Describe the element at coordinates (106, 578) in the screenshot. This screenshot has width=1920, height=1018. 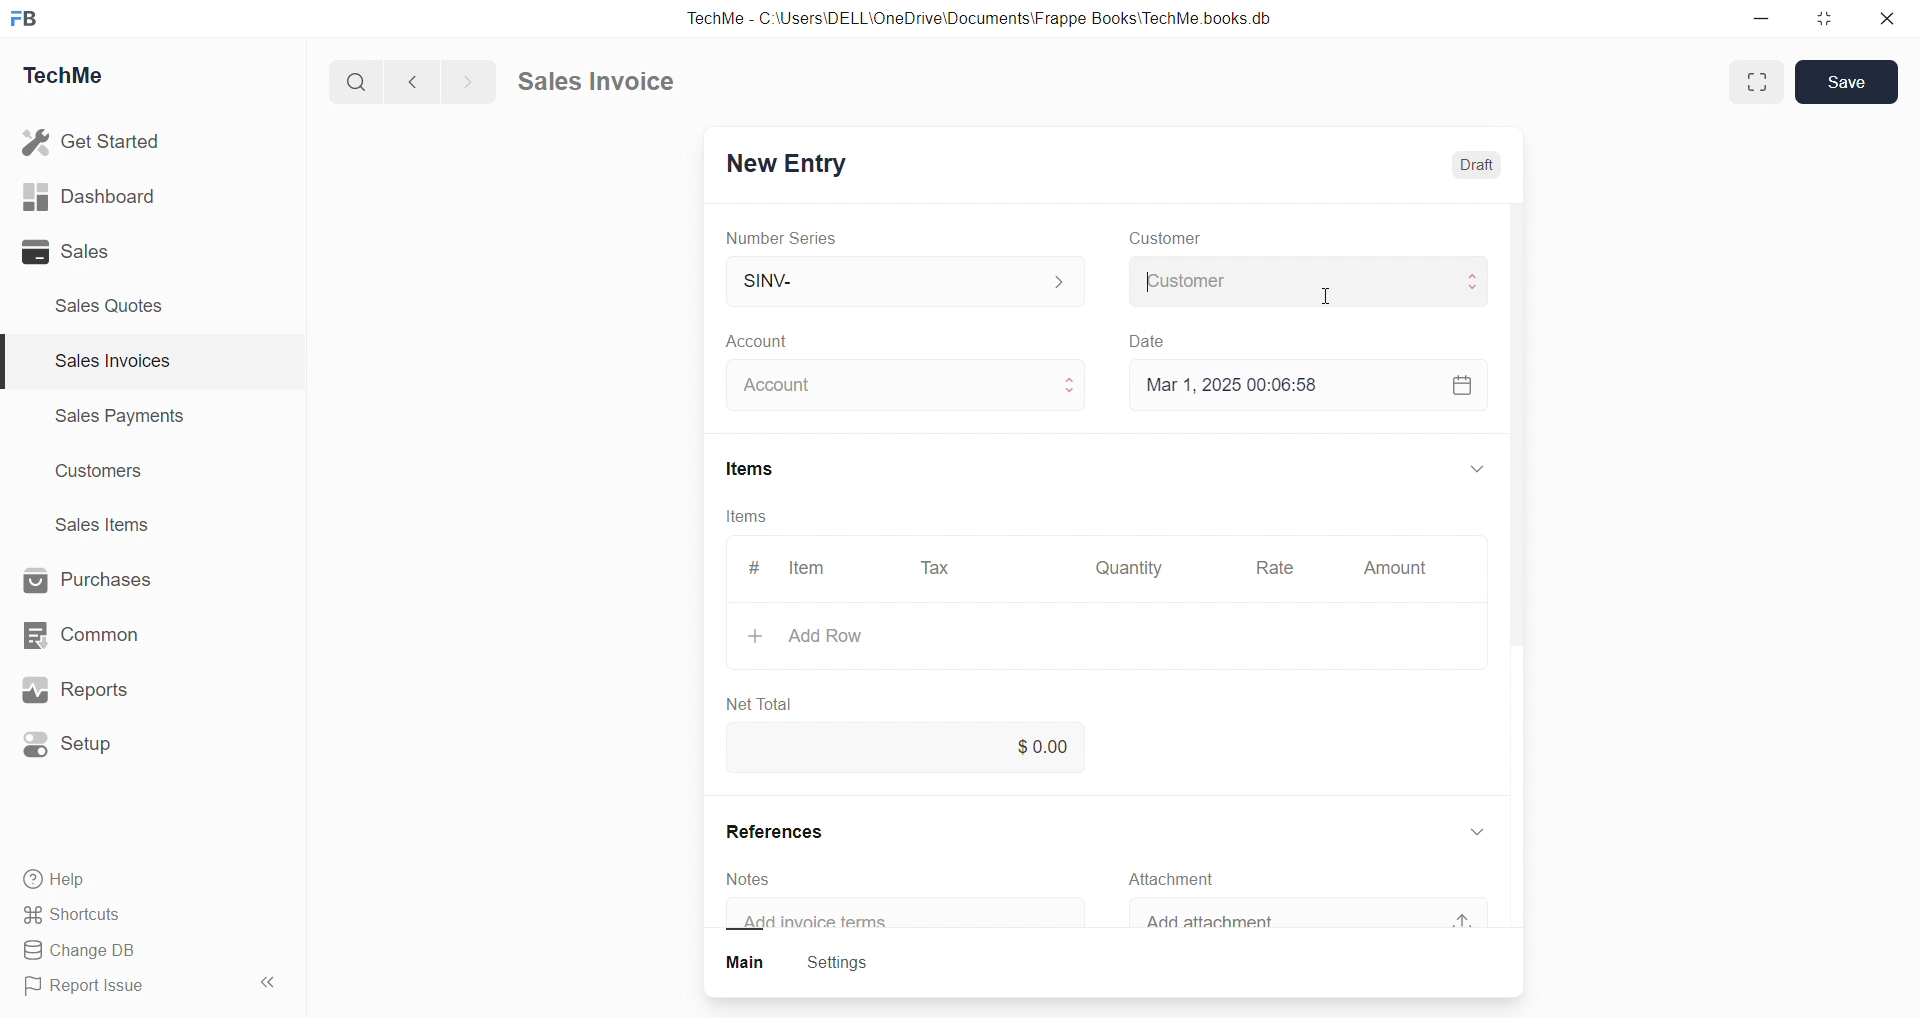
I see `Purchases` at that location.